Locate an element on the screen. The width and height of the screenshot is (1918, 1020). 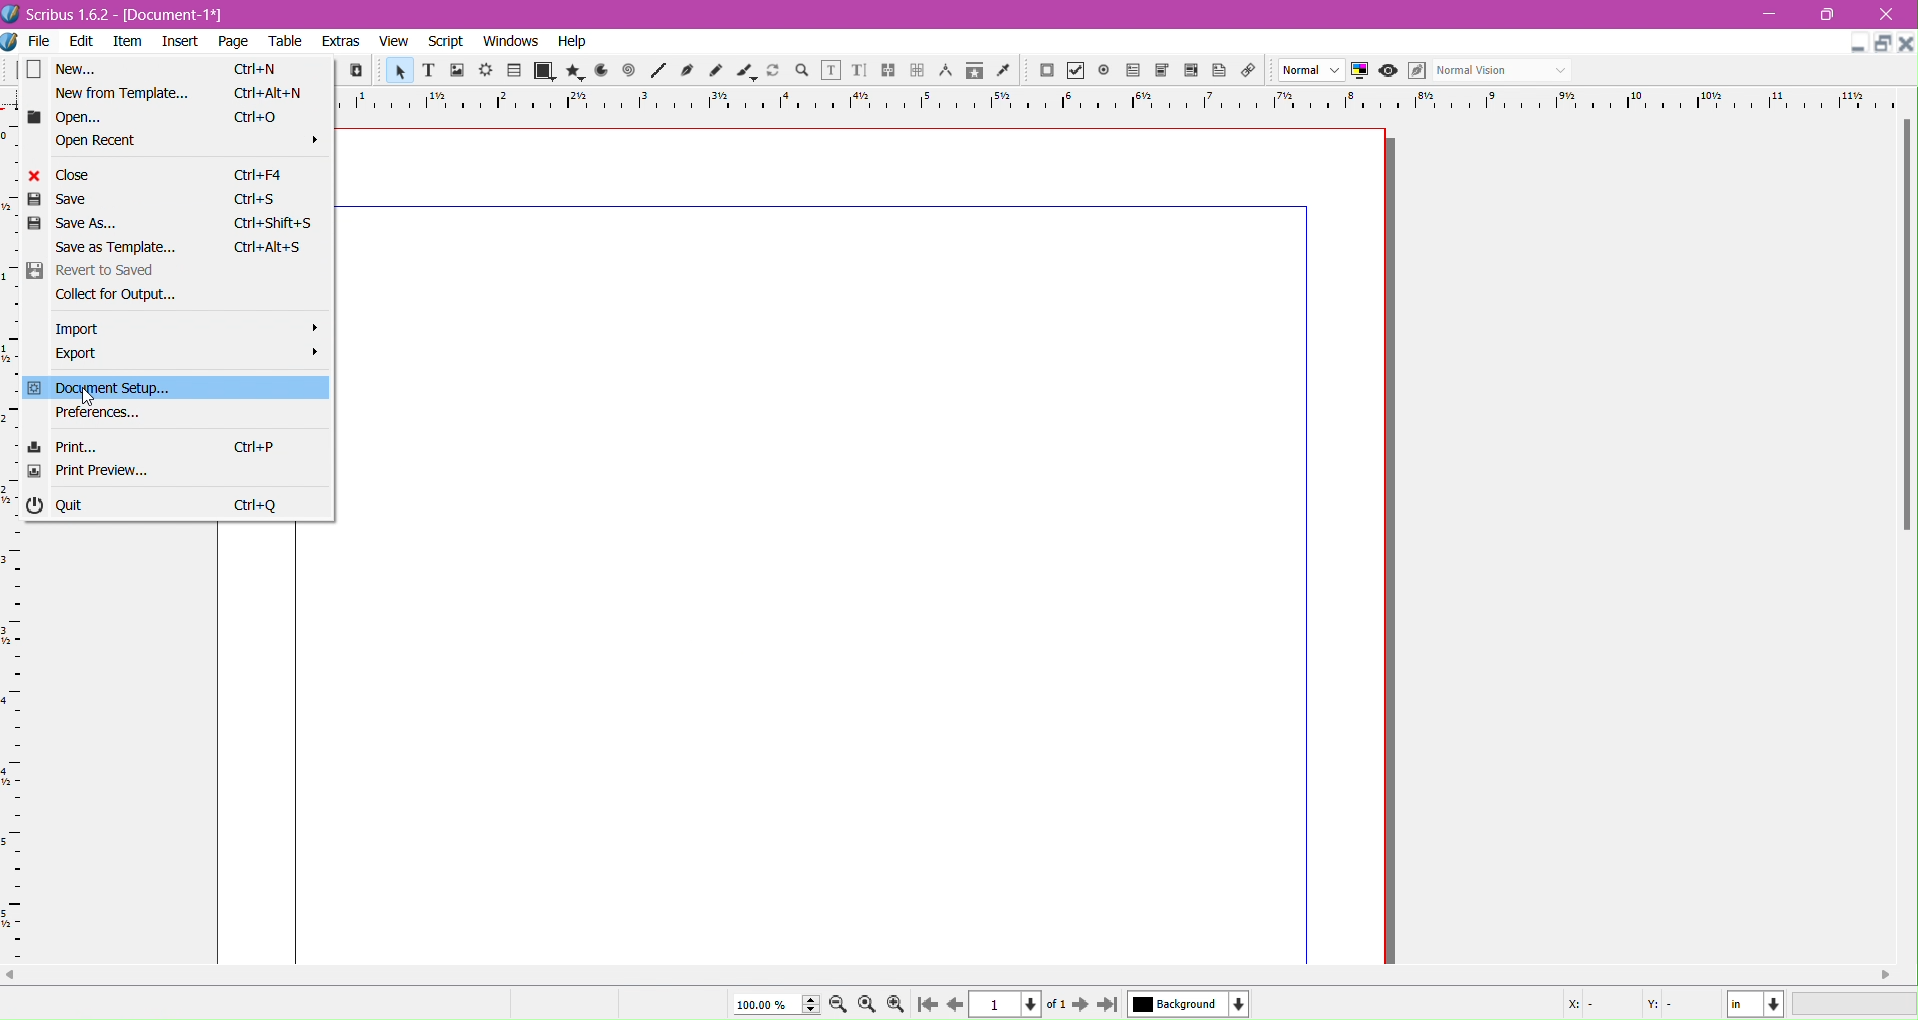
link text frames is located at coordinates (888, 71).